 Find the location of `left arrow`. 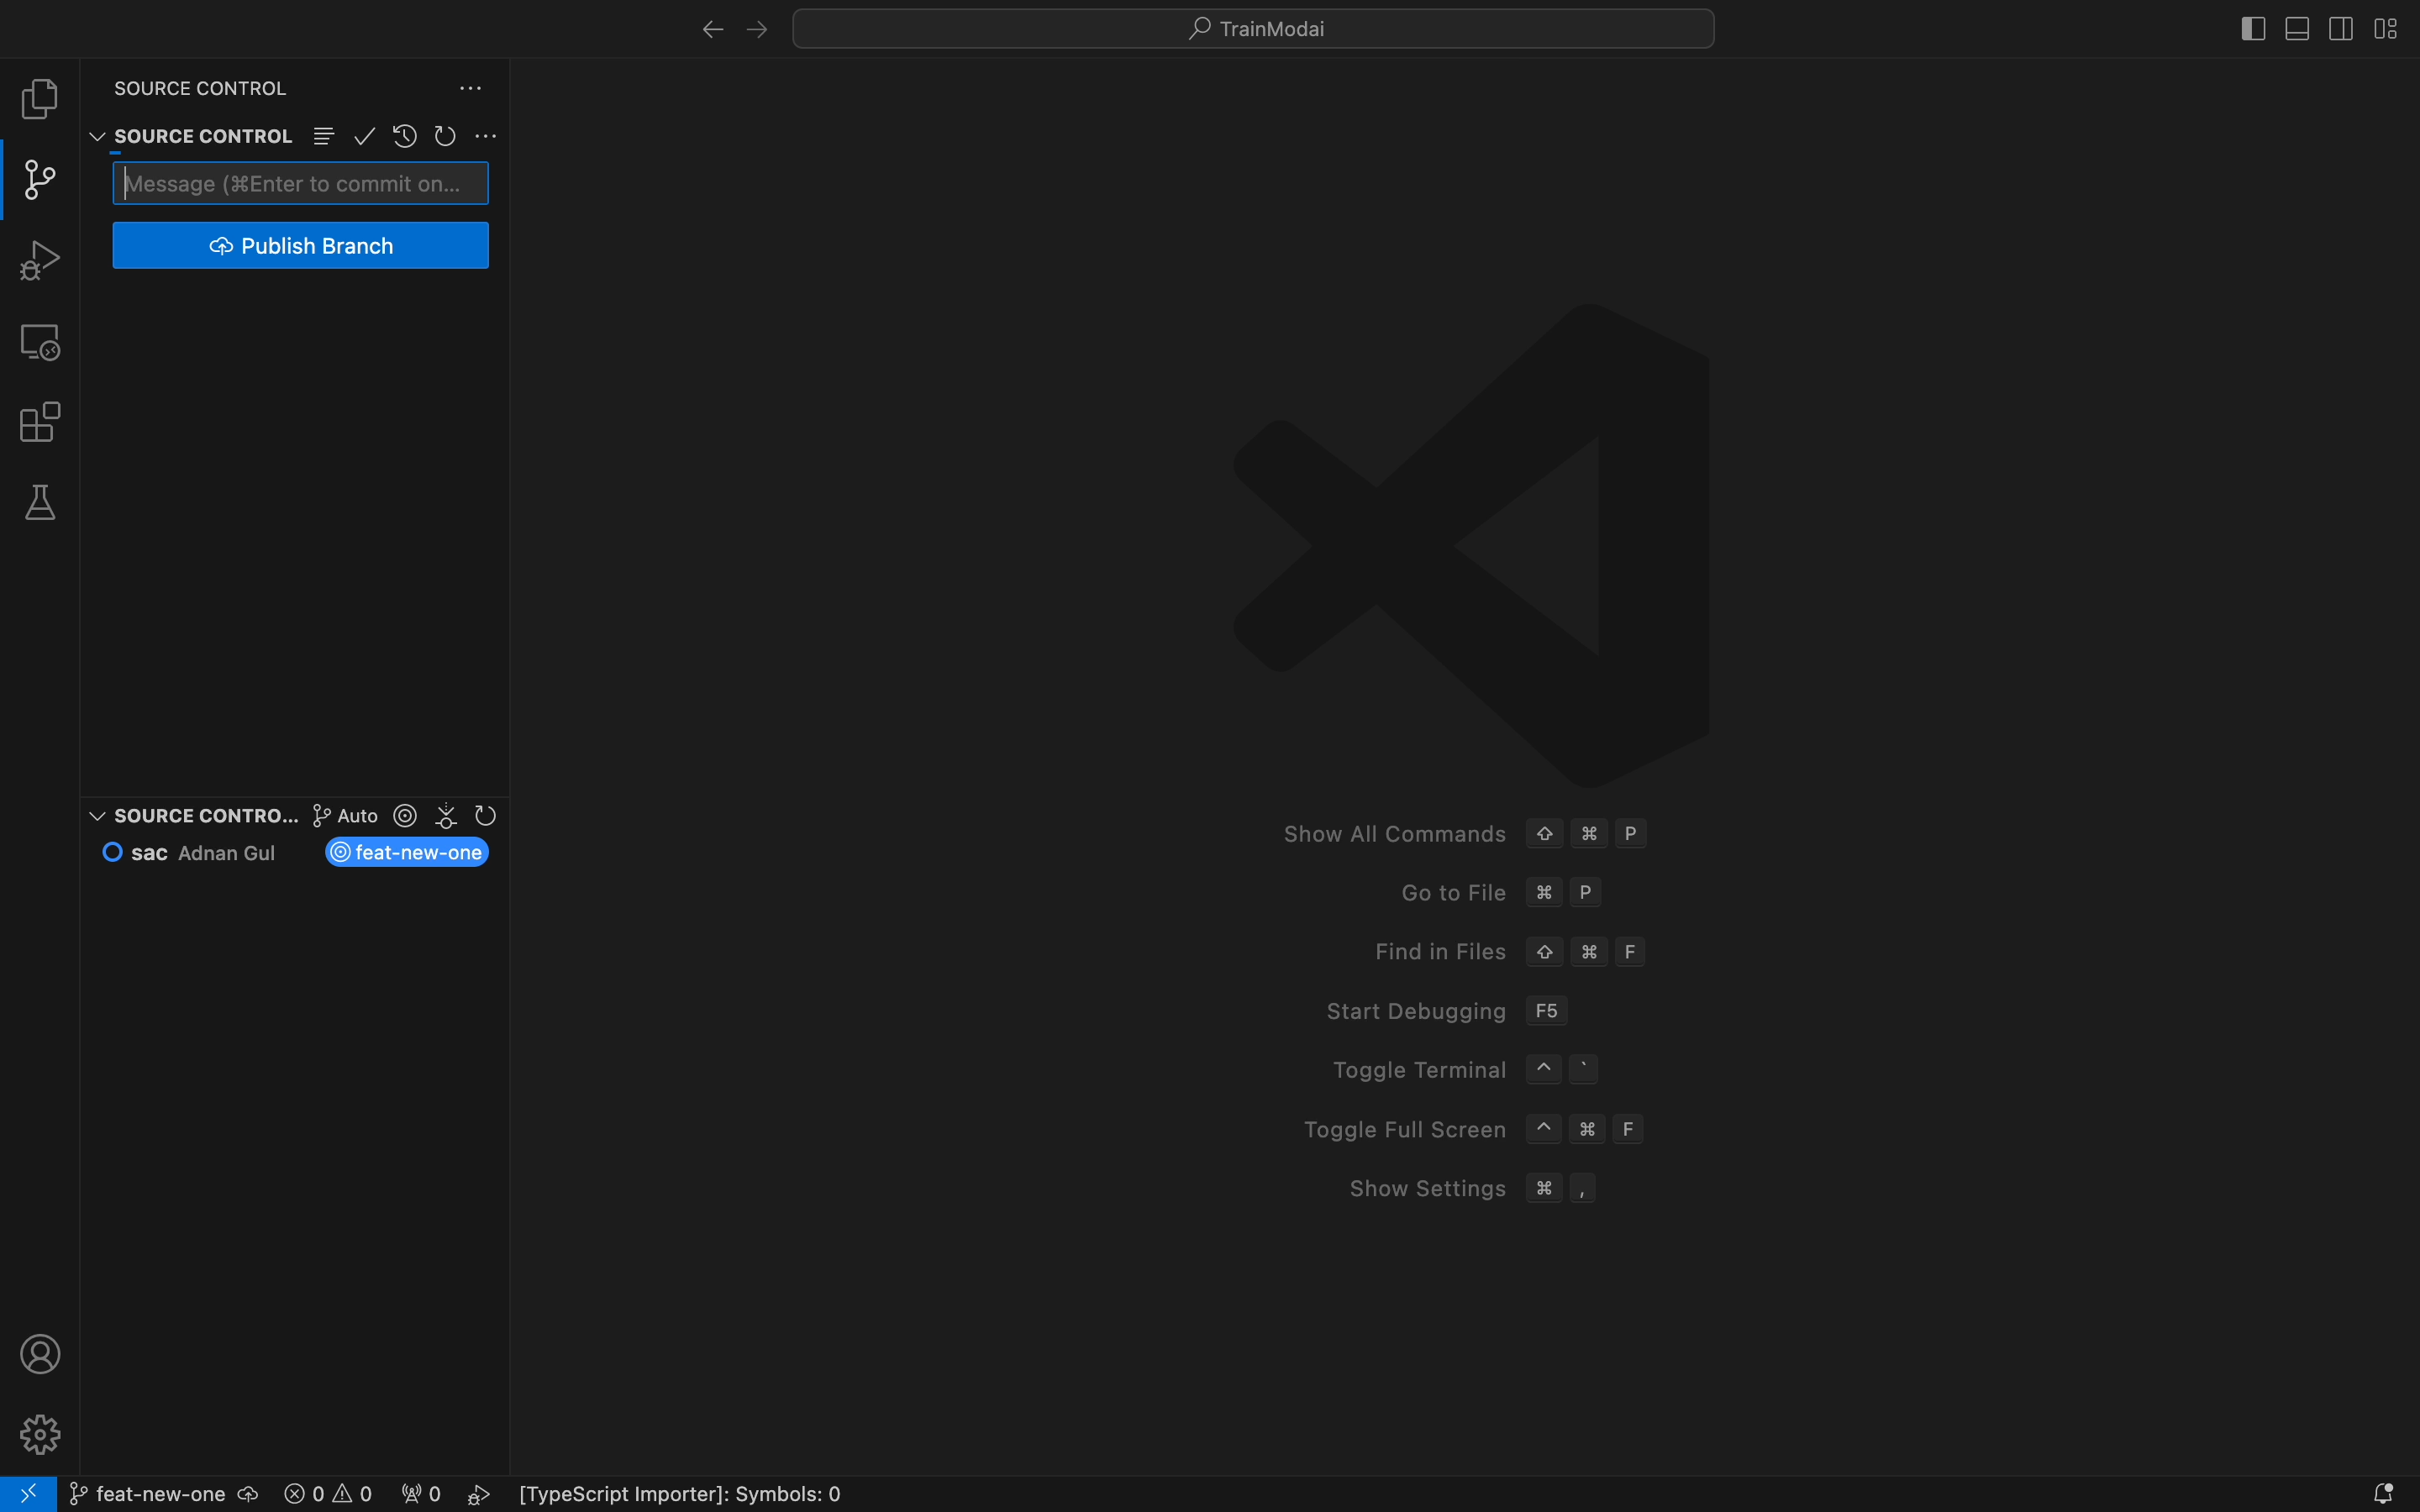

left arrow is located at coordinates (757, 26).